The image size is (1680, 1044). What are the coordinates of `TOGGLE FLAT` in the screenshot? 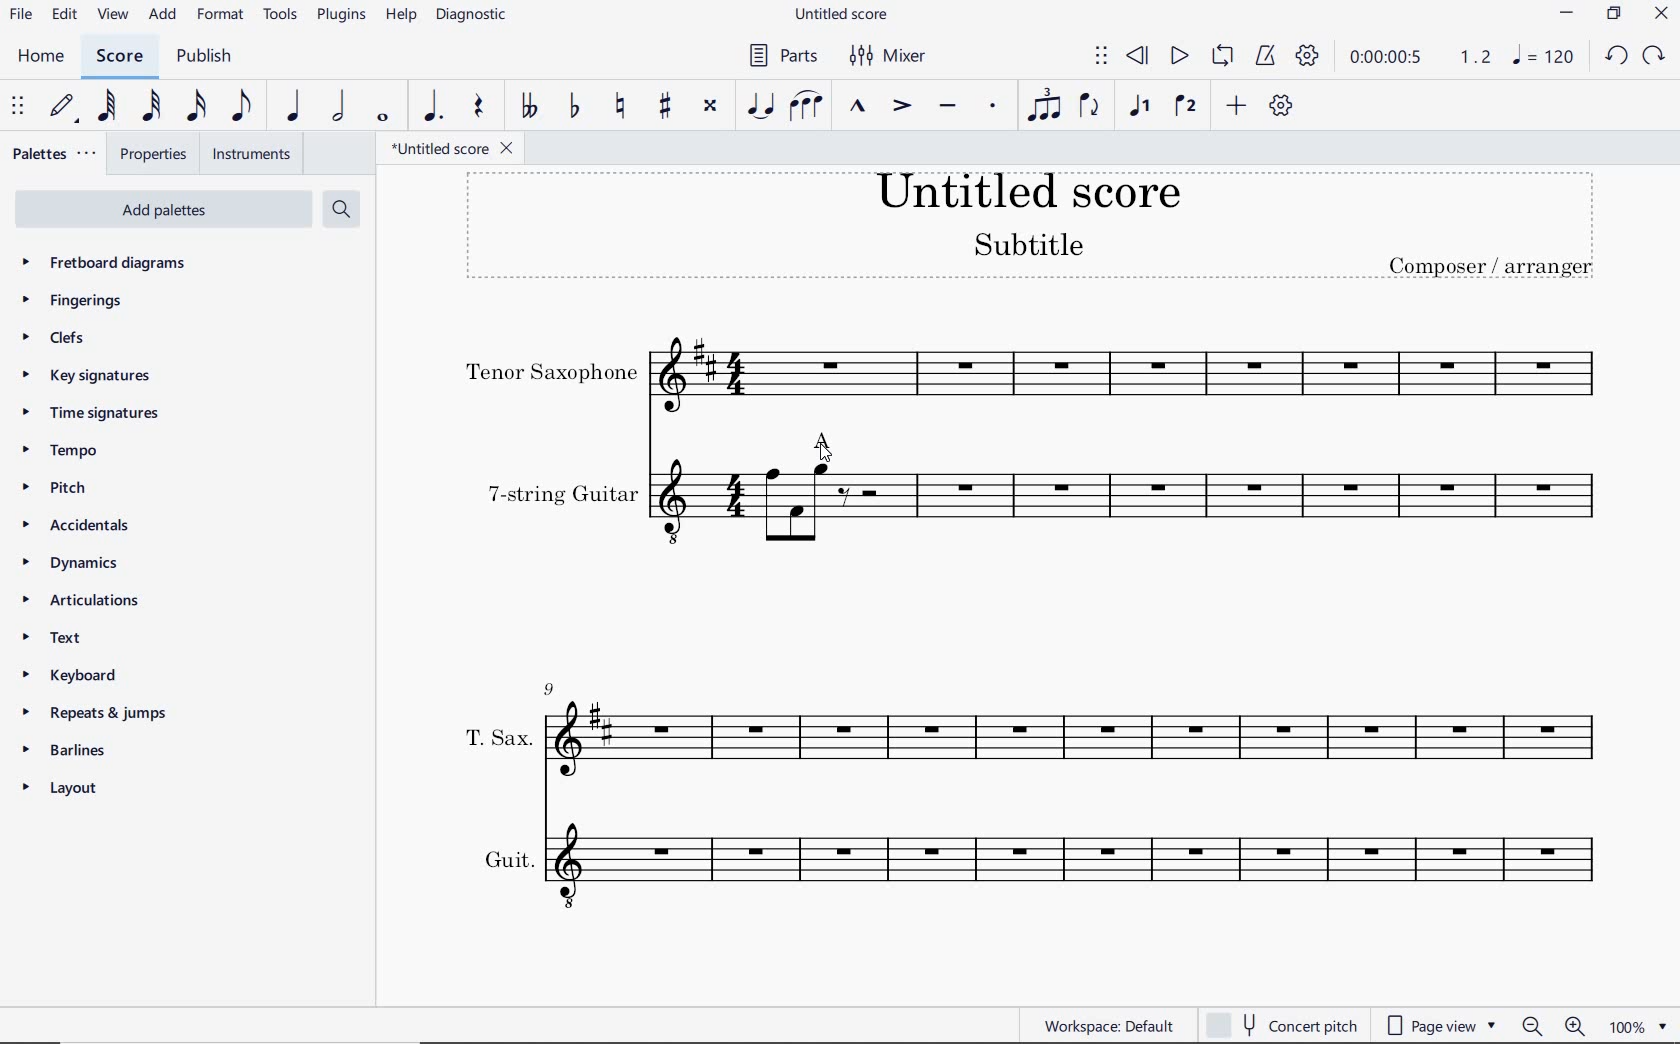 It's located at (572, 107).